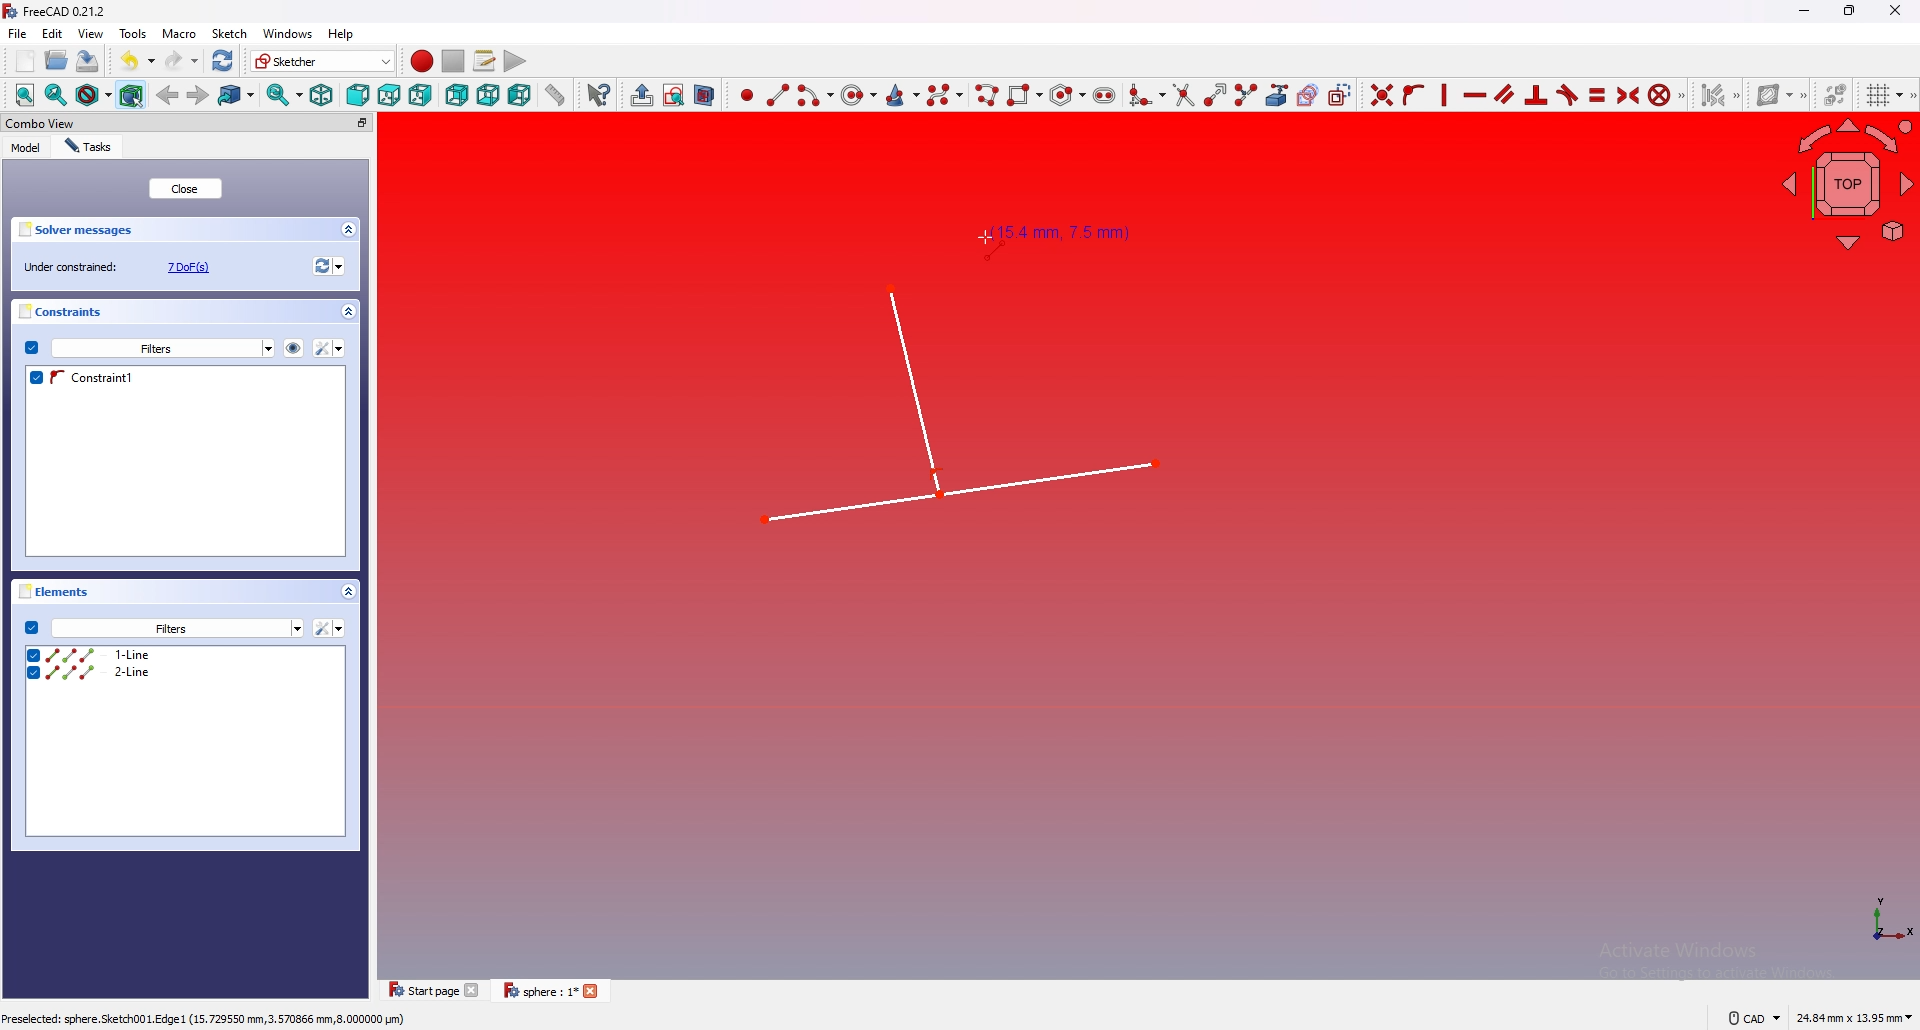 Image resolution: width=1920 pixels, height=1030 pixels. I want to click on CAD, so click(1750, 1018).